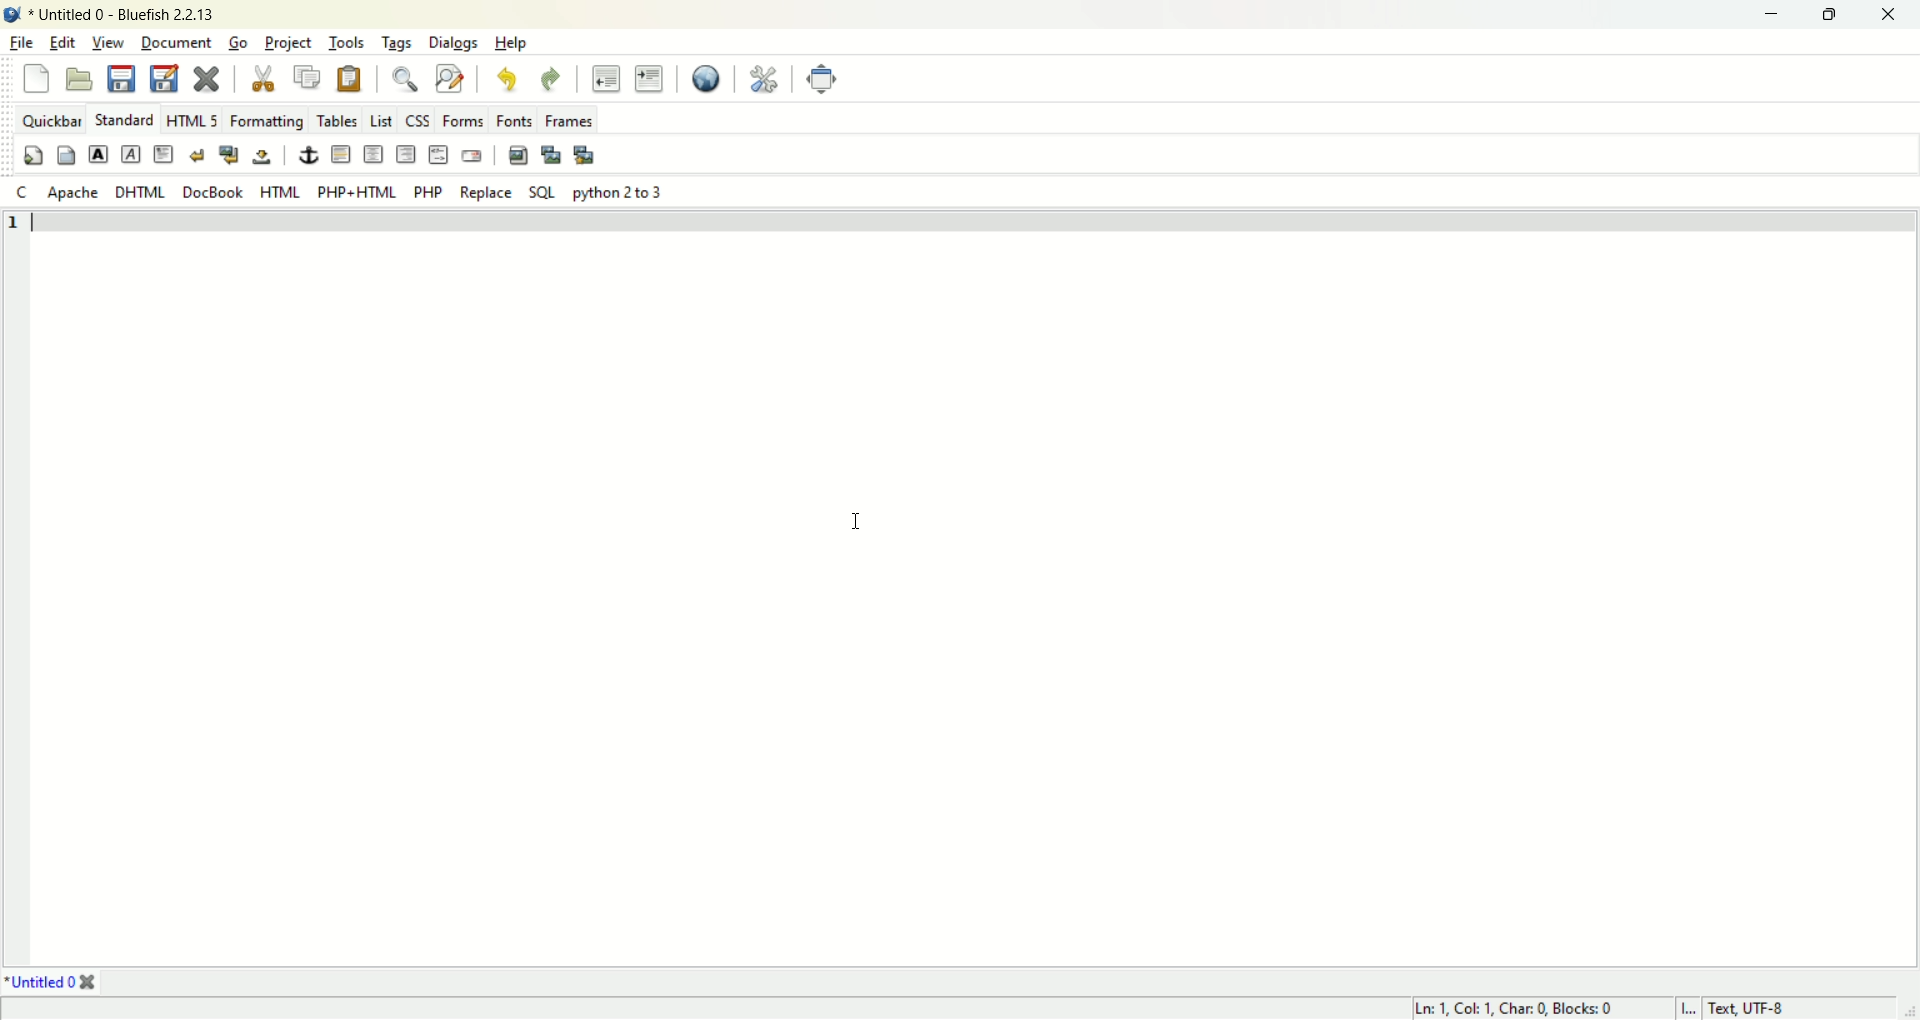 This screenshot has height=1020, width=1920. I want to click on find, so click(405, 81).